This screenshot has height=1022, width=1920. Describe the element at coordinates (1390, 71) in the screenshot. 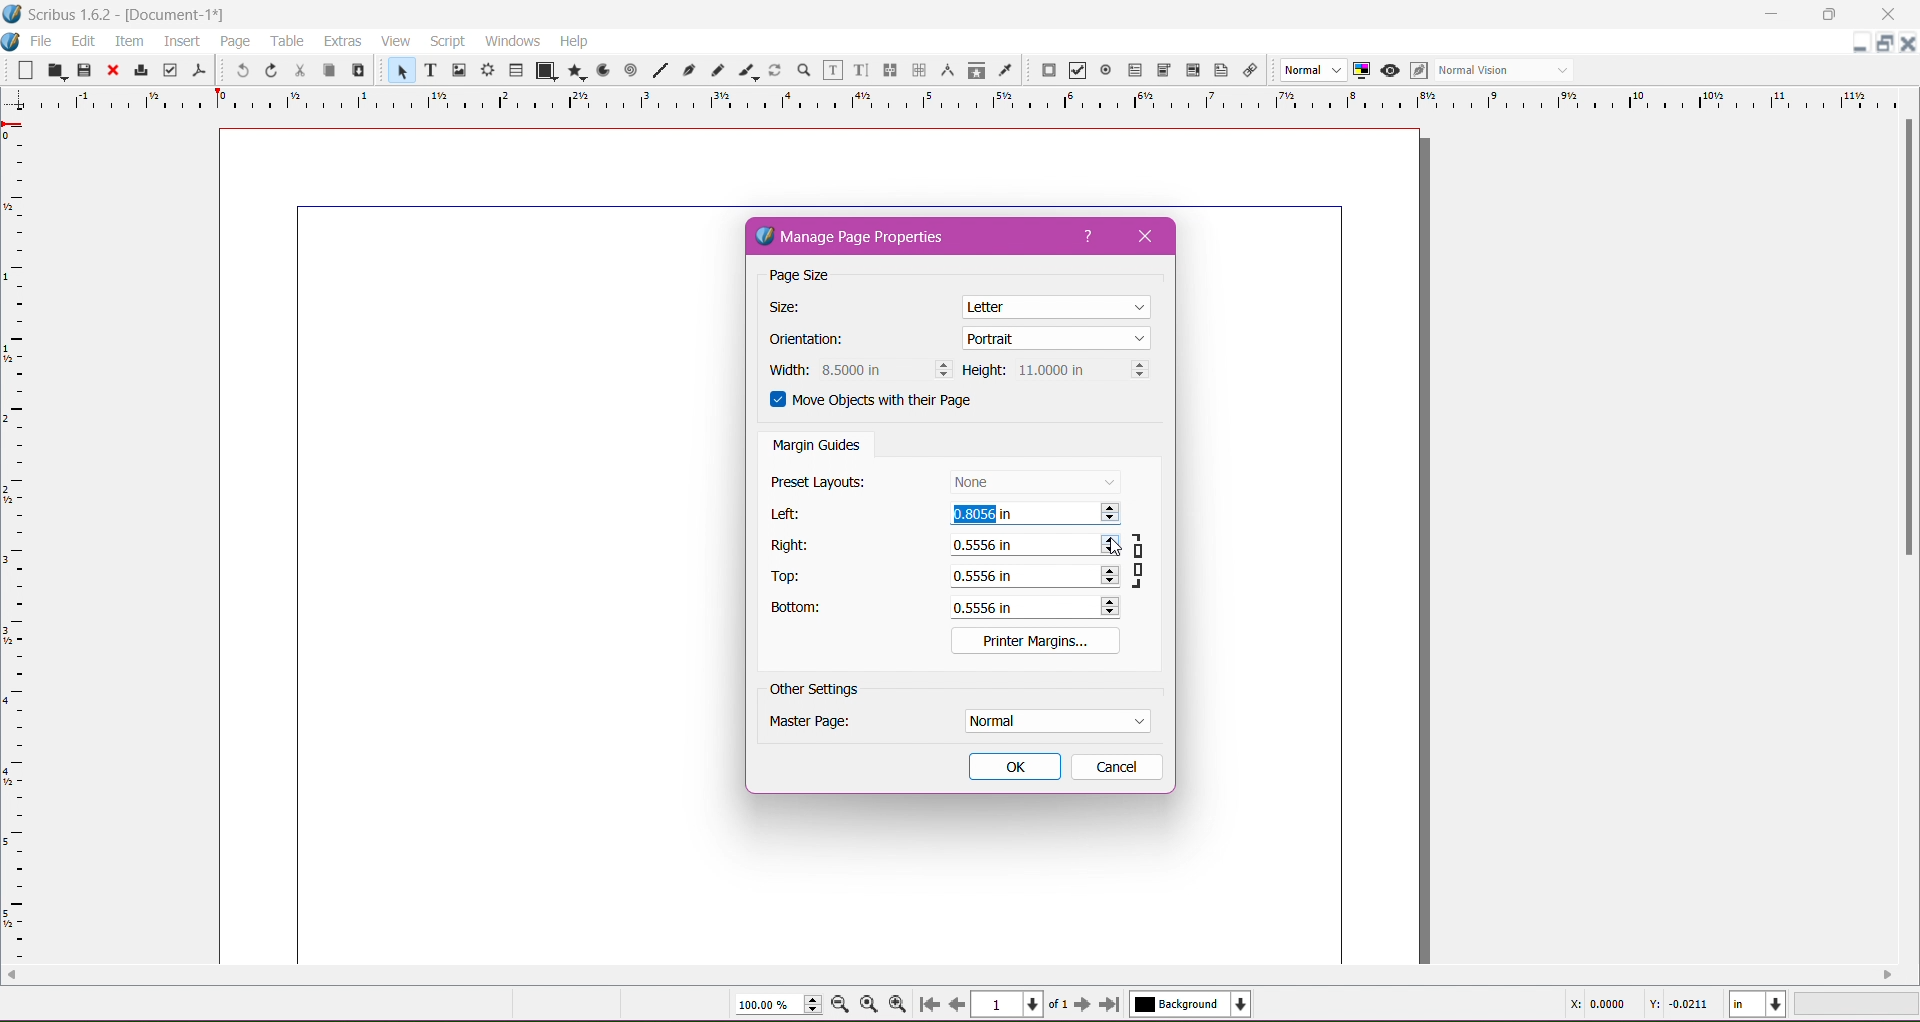

I see `Preview mode` at that location.